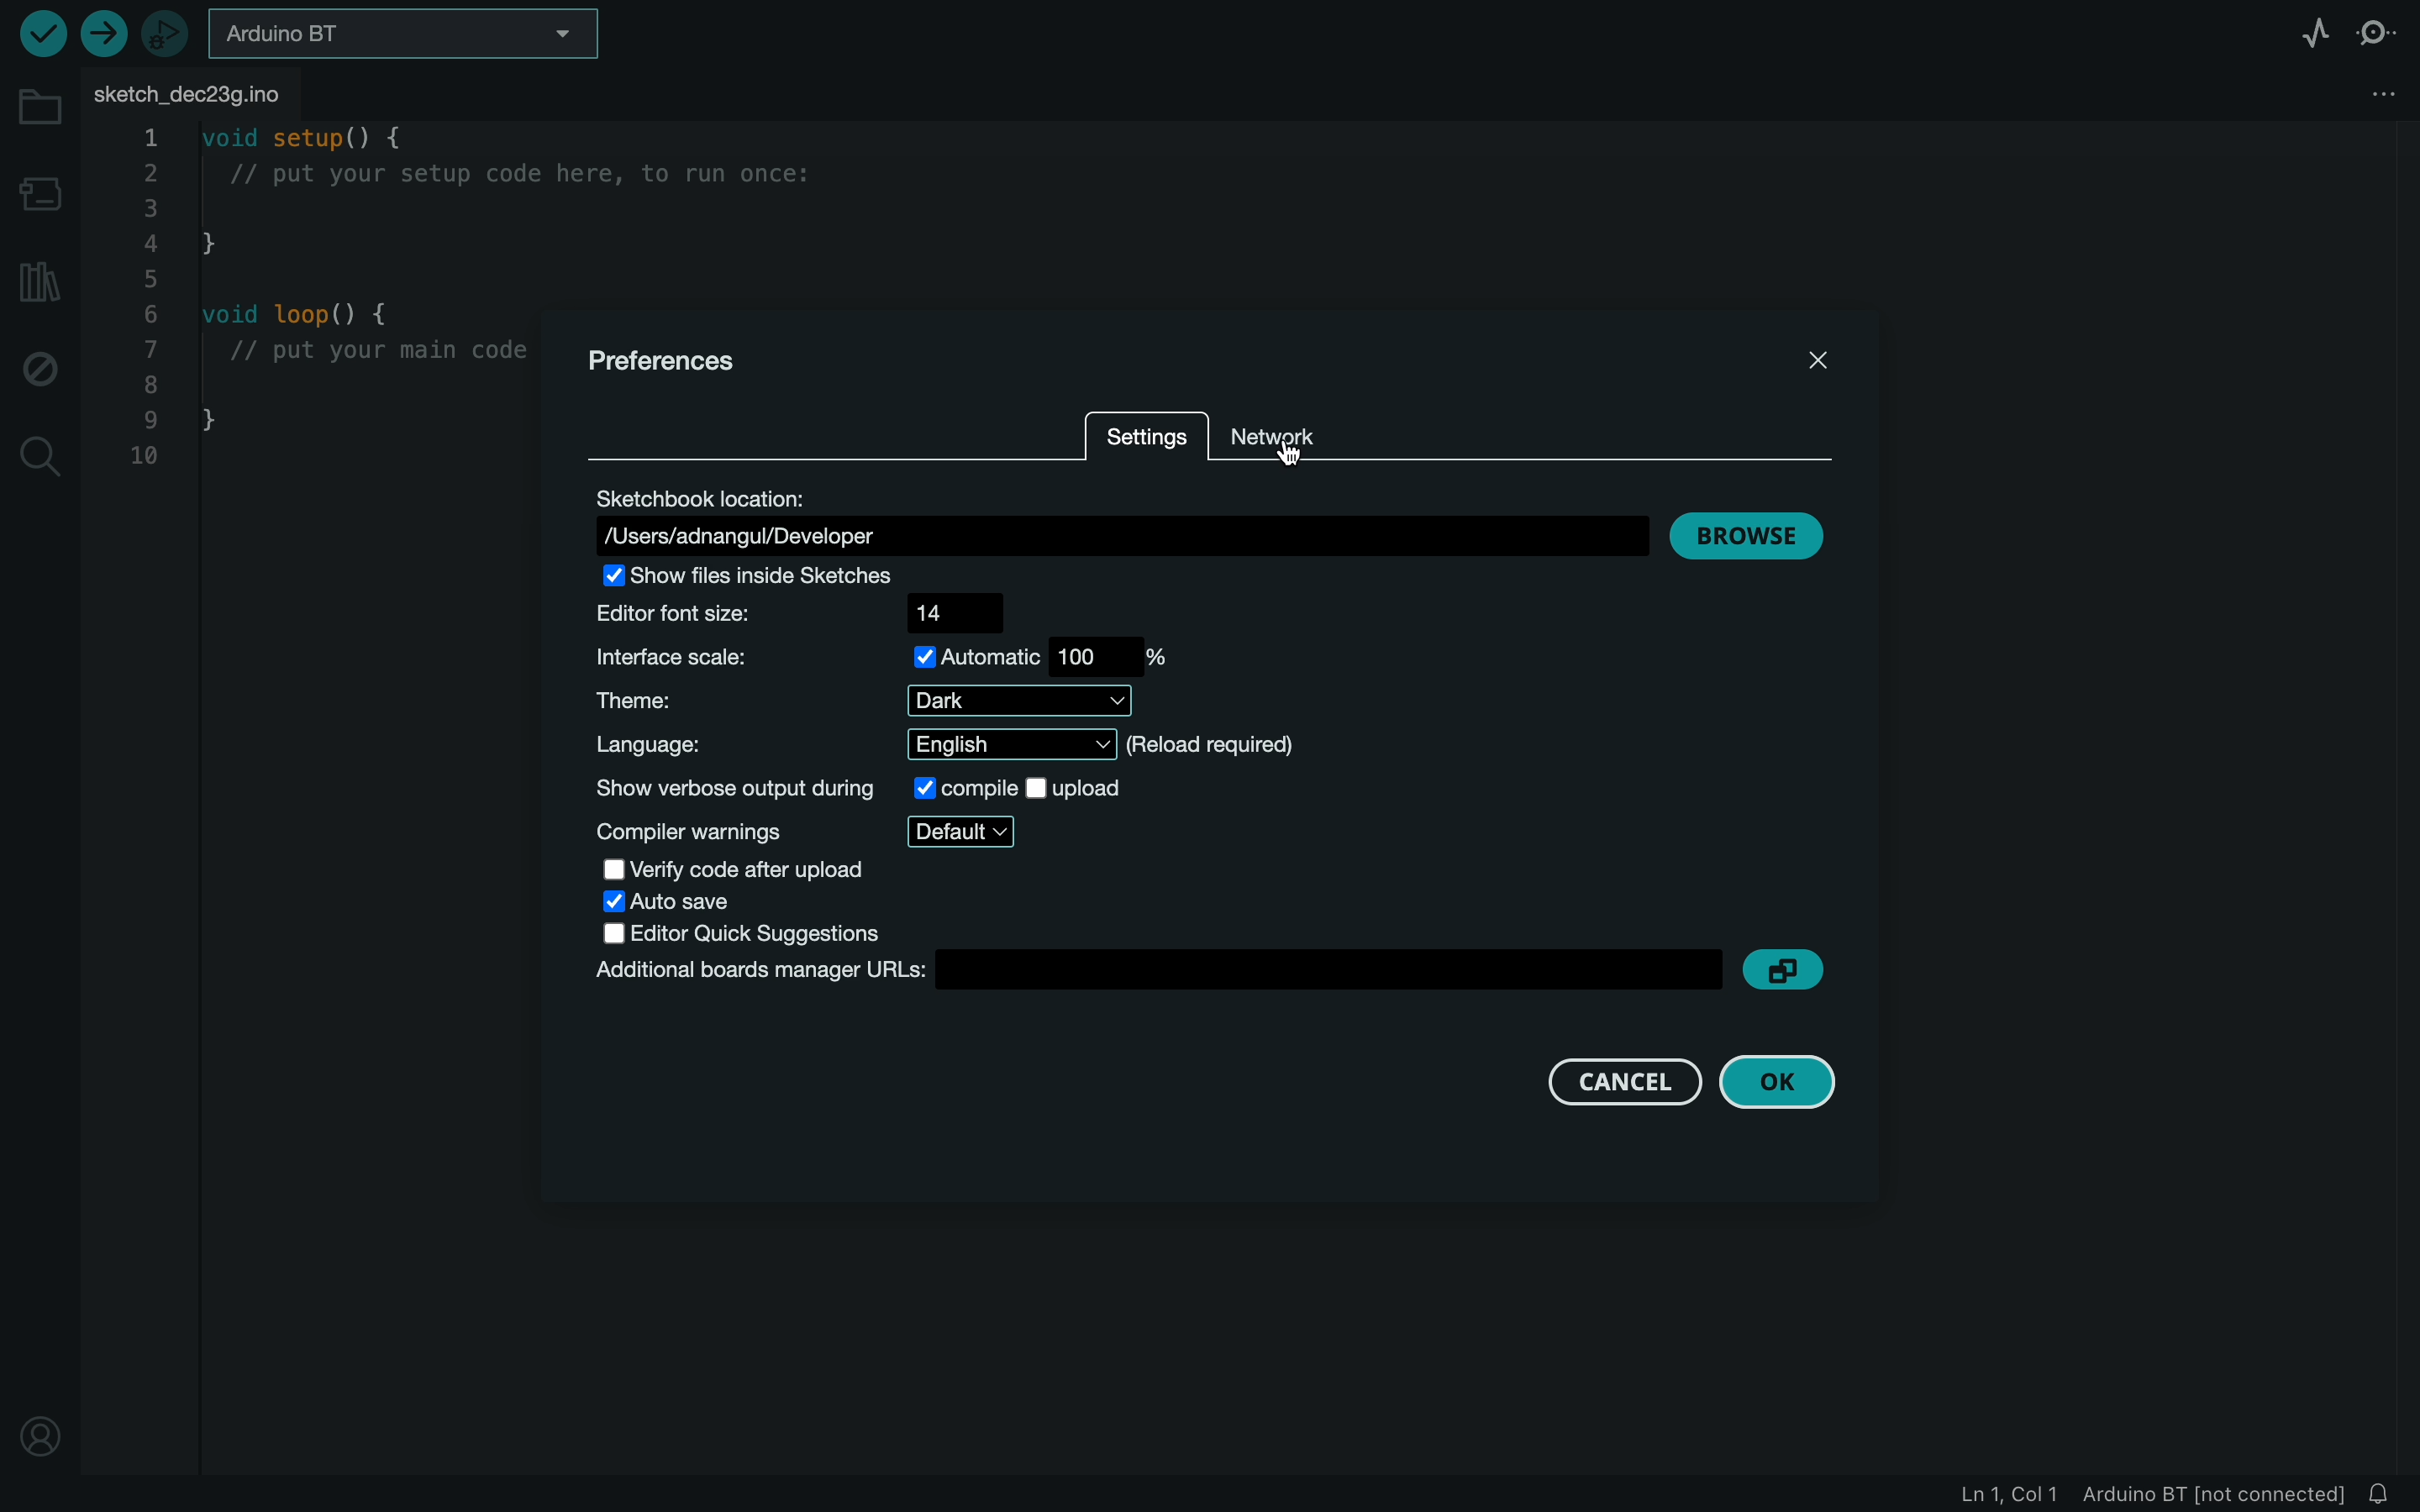  I want to click on search, so click(38, 458).